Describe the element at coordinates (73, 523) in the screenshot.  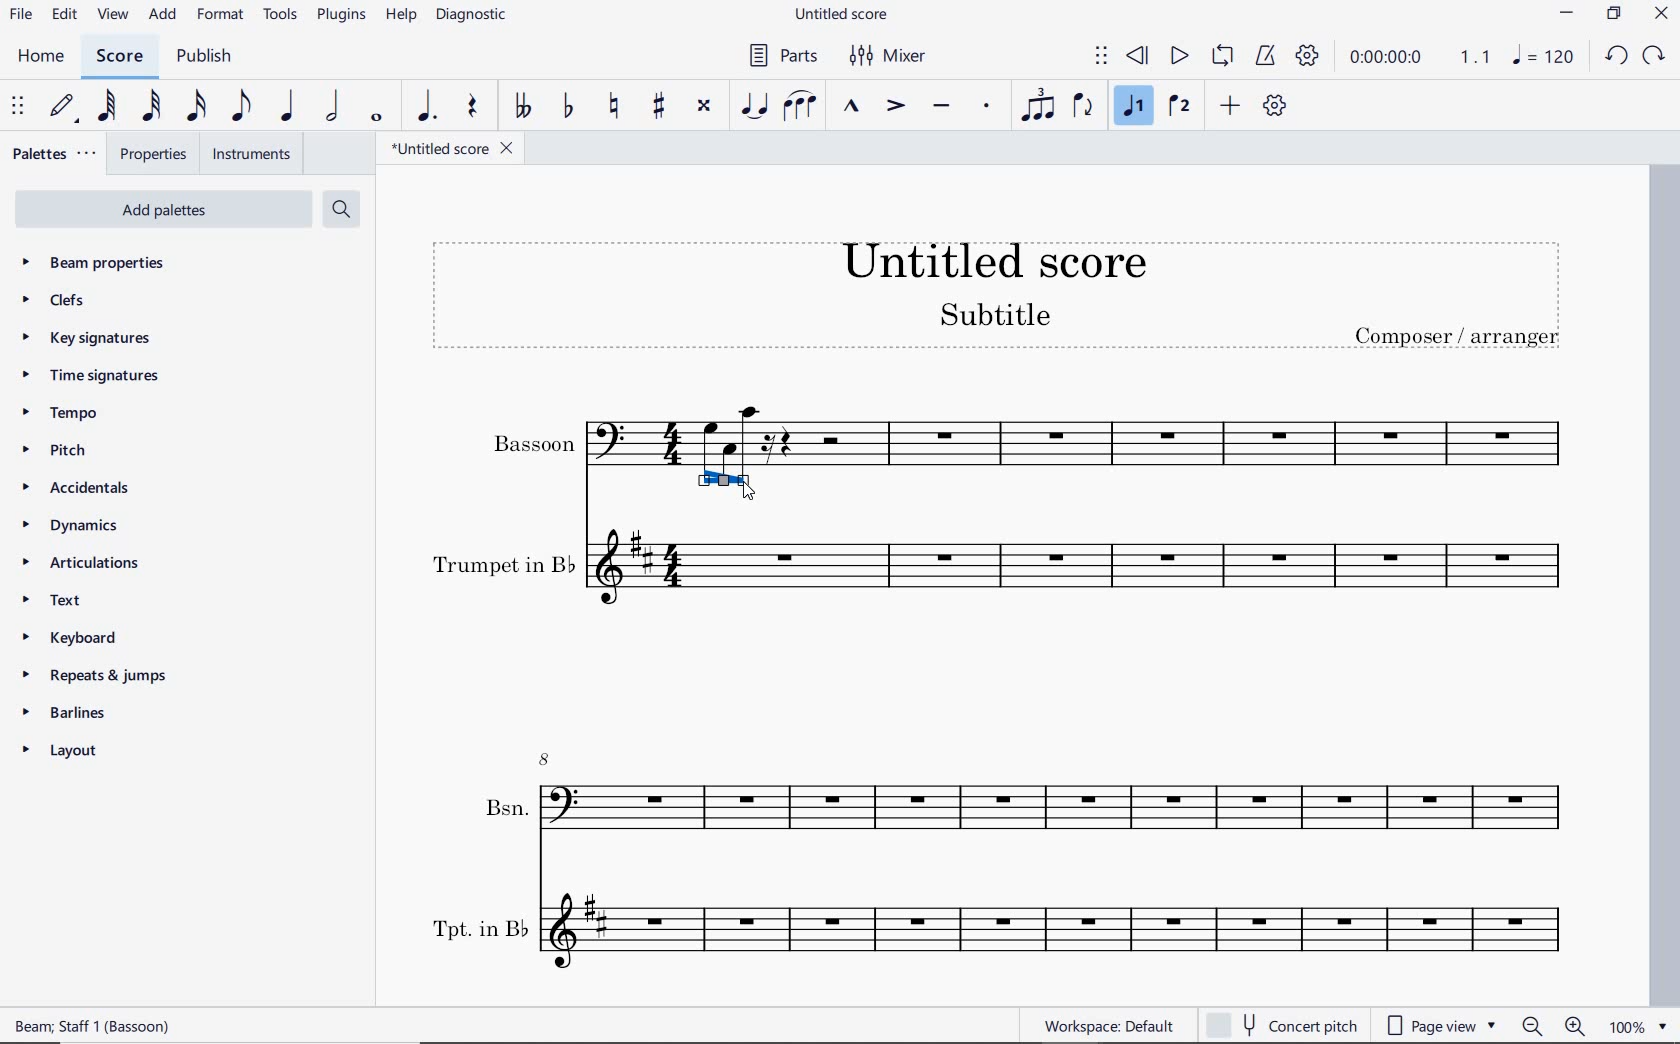
I see `dynamics` at that location.